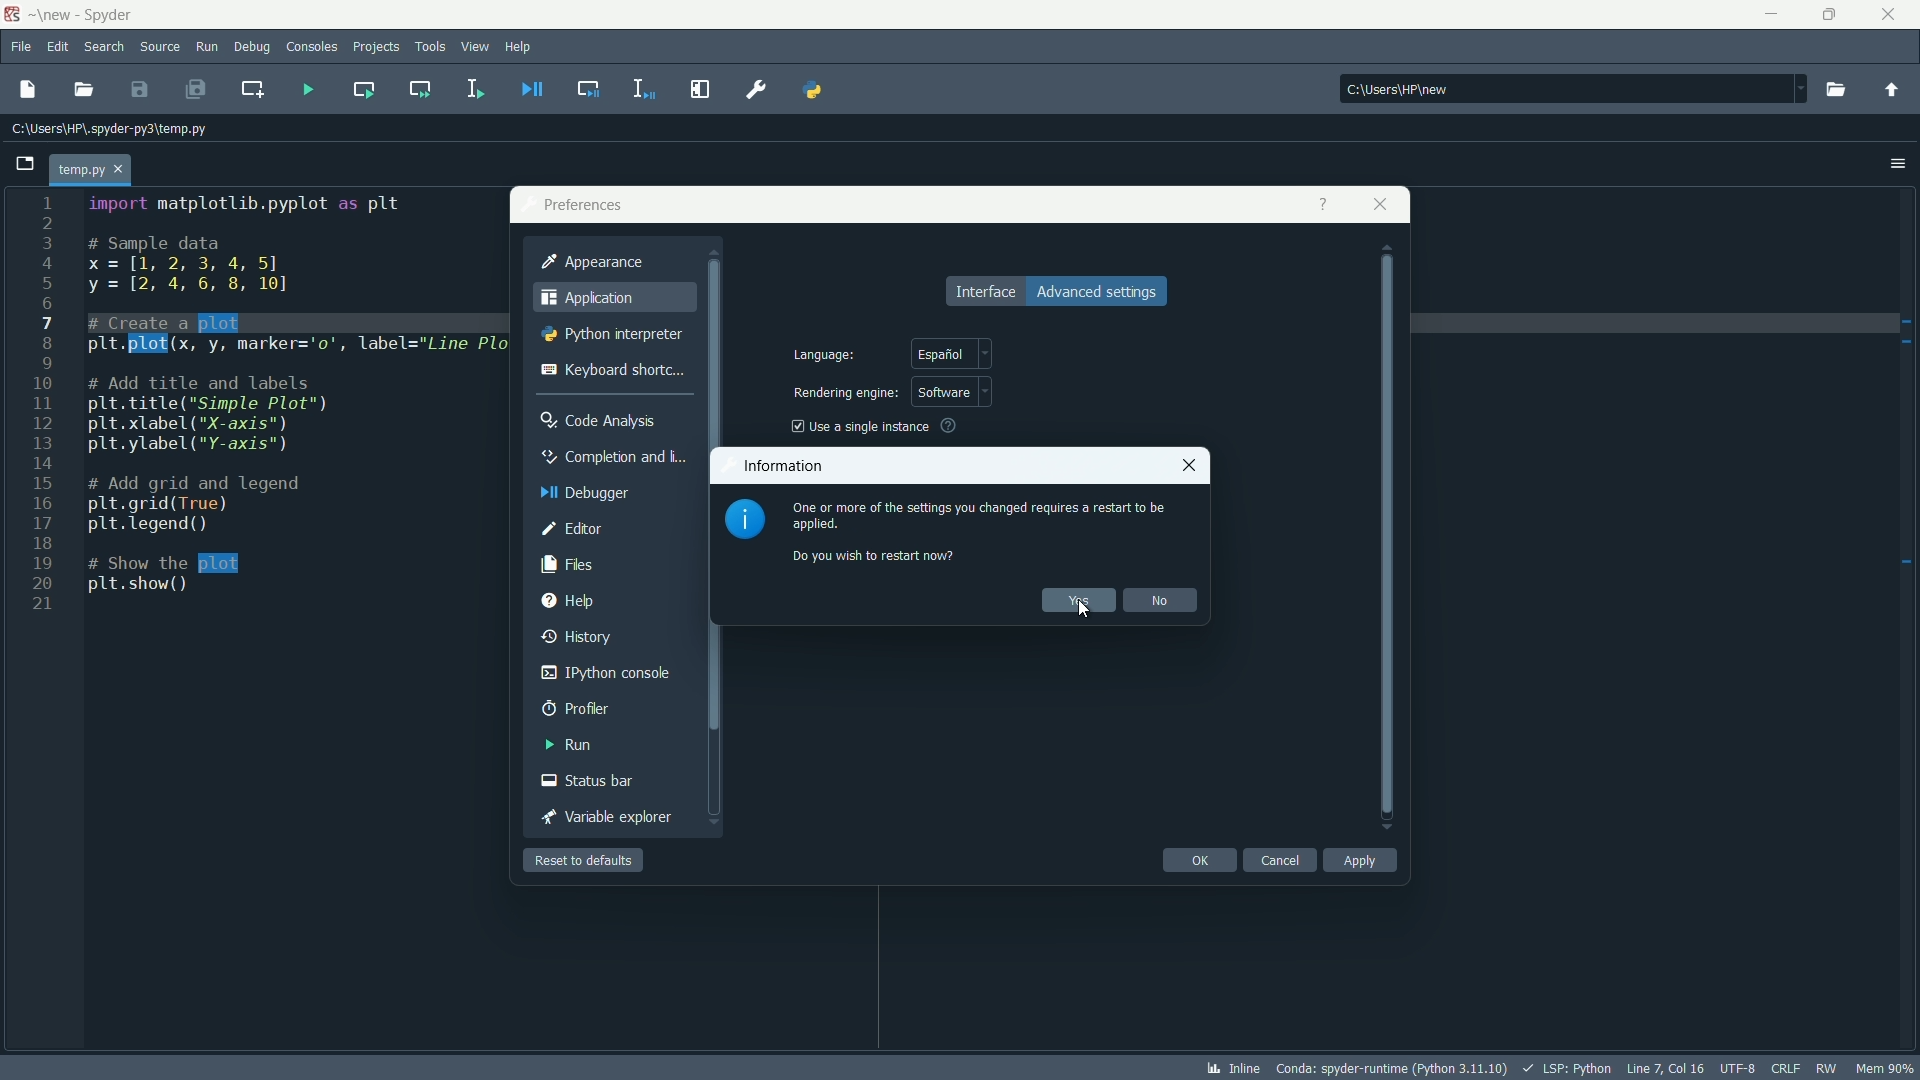 The width and height of the screenshot is (1920, 1080). Describe the element at coordinates (1076, 600) in the screenshot. I see `yes` at that location.